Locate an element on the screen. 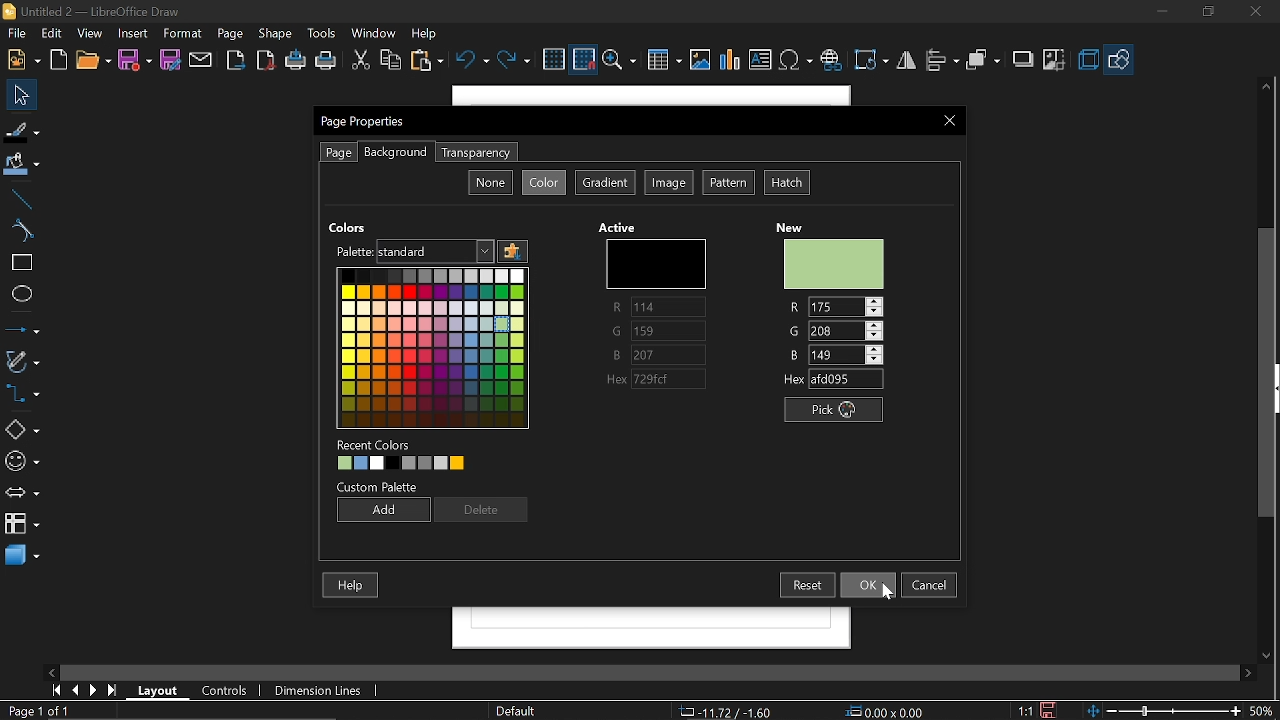 The image size is (1280, 720). Page Style is located at coordinates (518, 711).